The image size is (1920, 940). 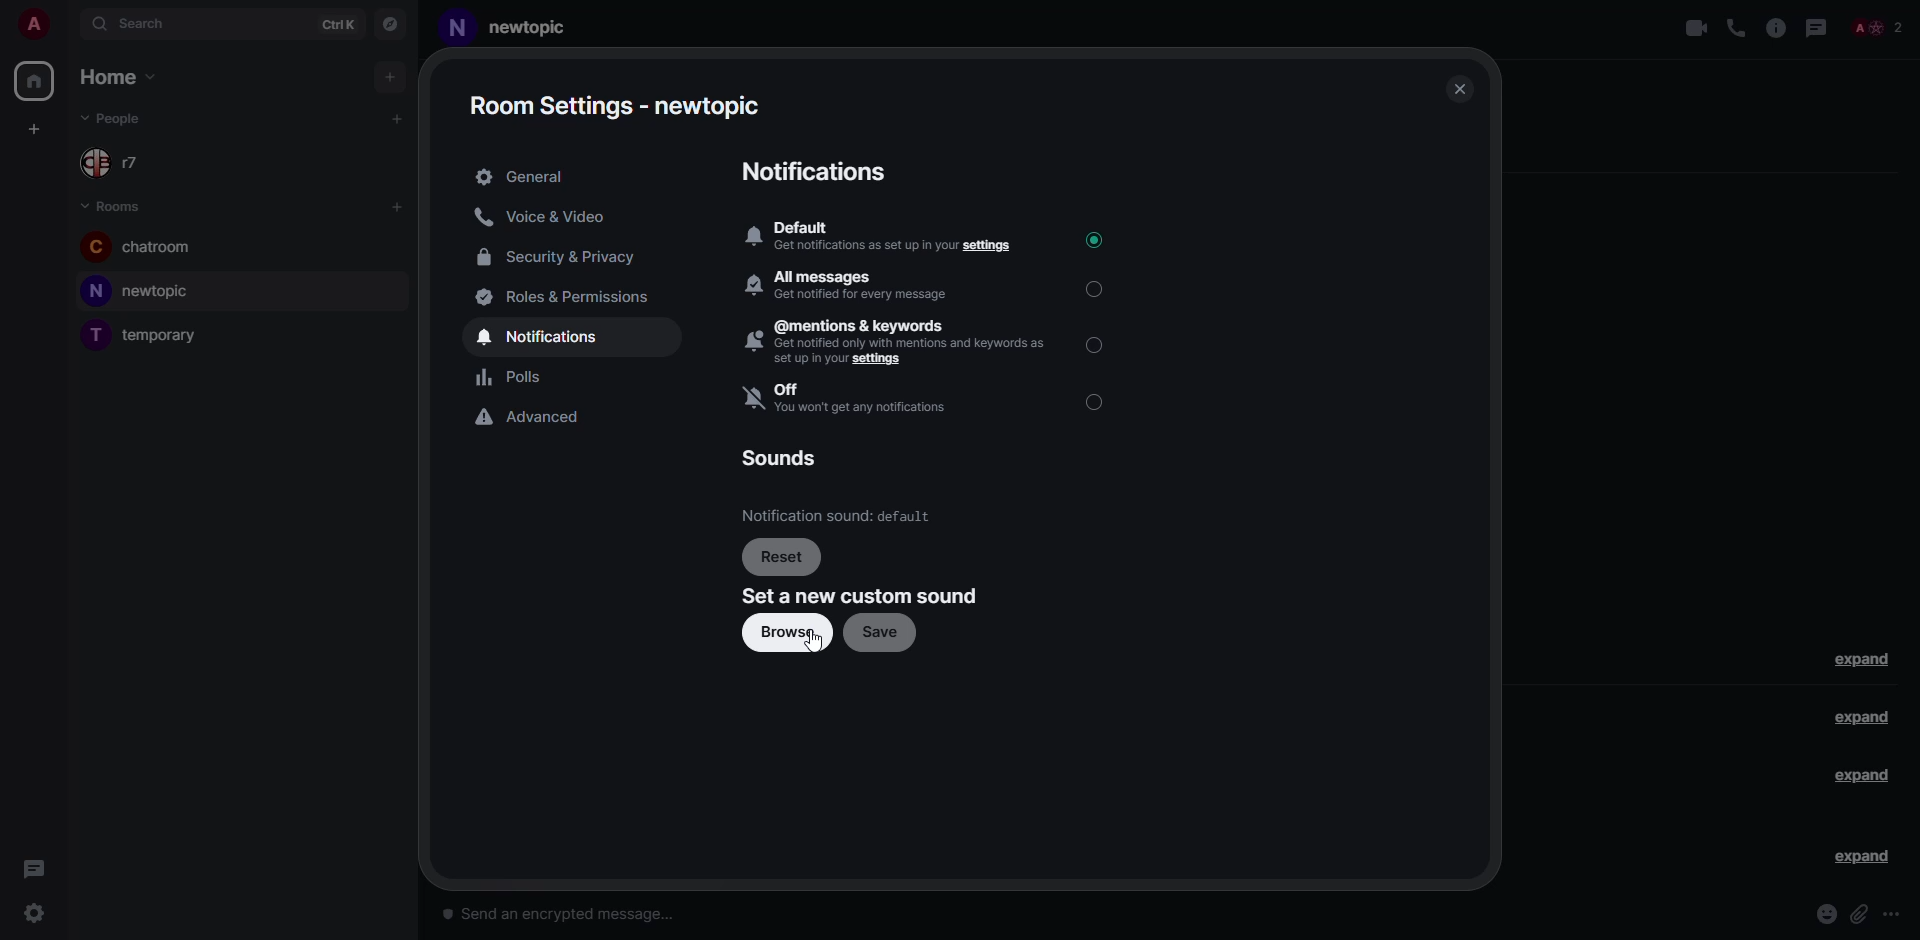 What do you see at coordinates (138, 25) in the screenshot?
I see `search` at bounding box center [138, 25].